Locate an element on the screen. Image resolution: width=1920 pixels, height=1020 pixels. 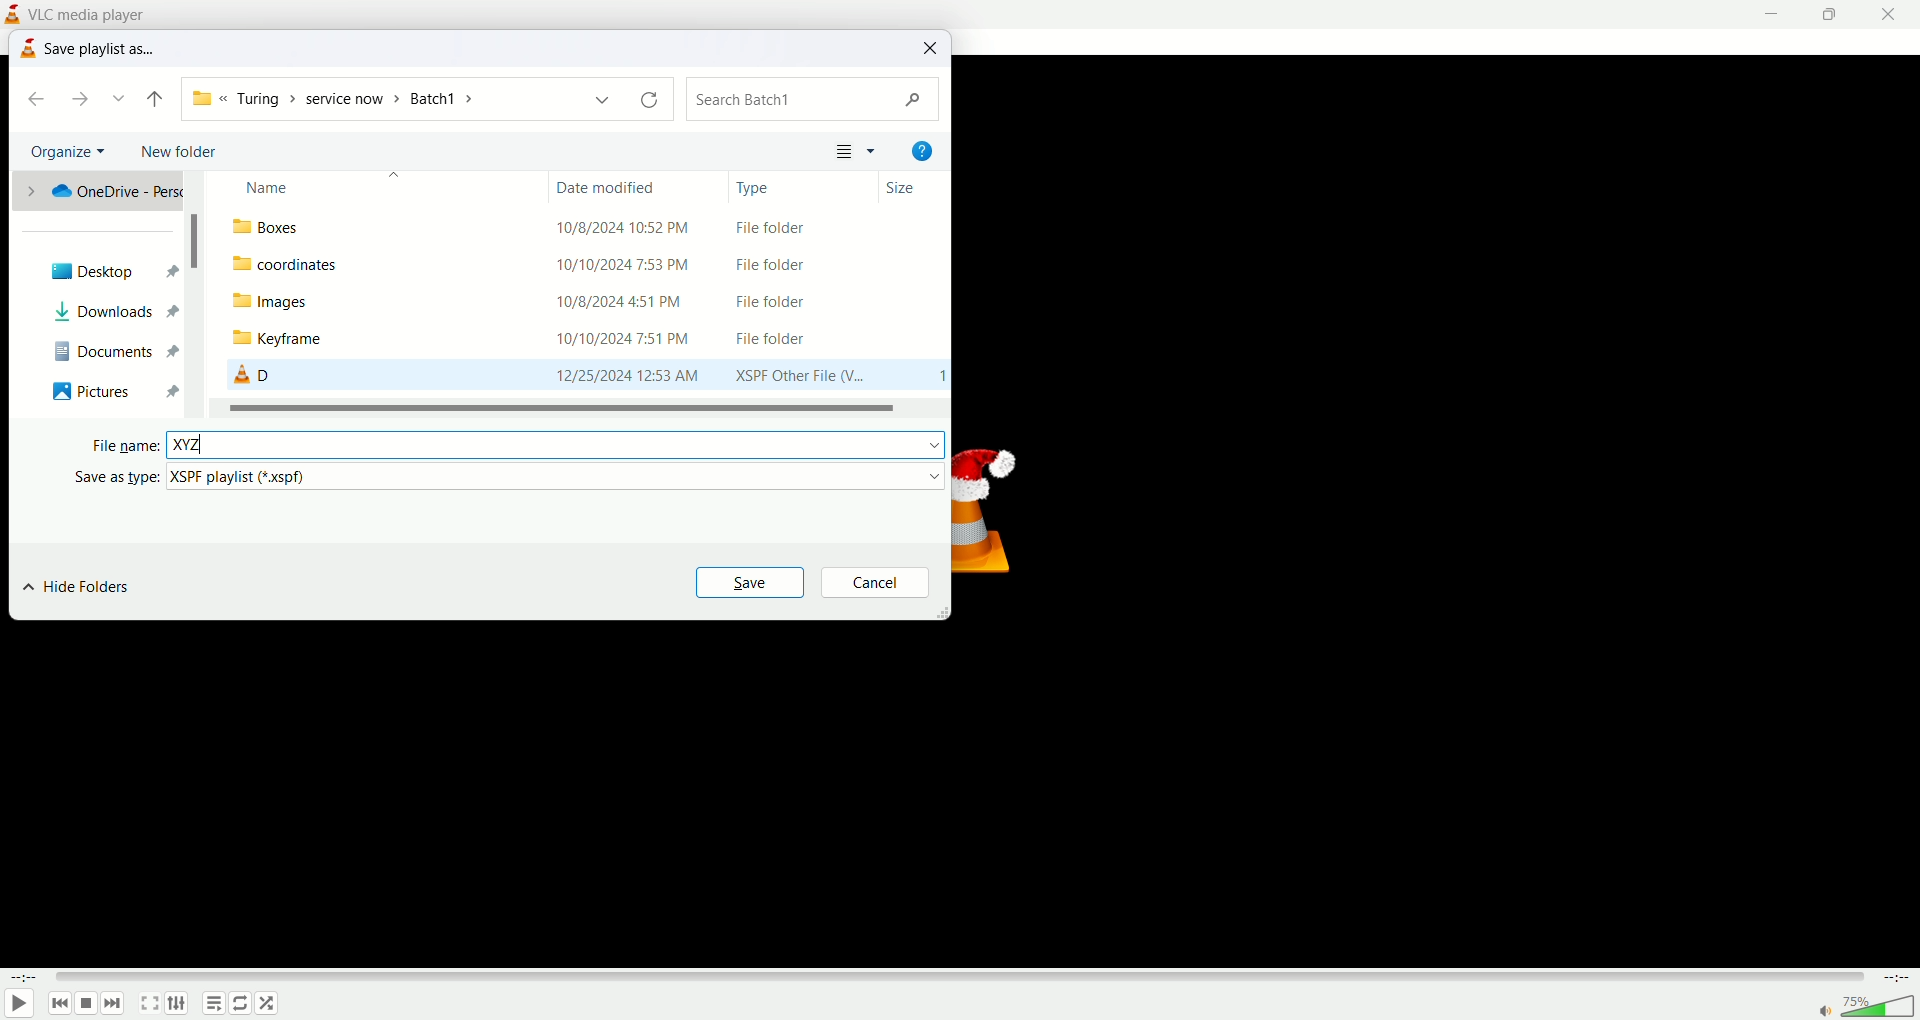
Address bar is located at coordinates (425, 98).